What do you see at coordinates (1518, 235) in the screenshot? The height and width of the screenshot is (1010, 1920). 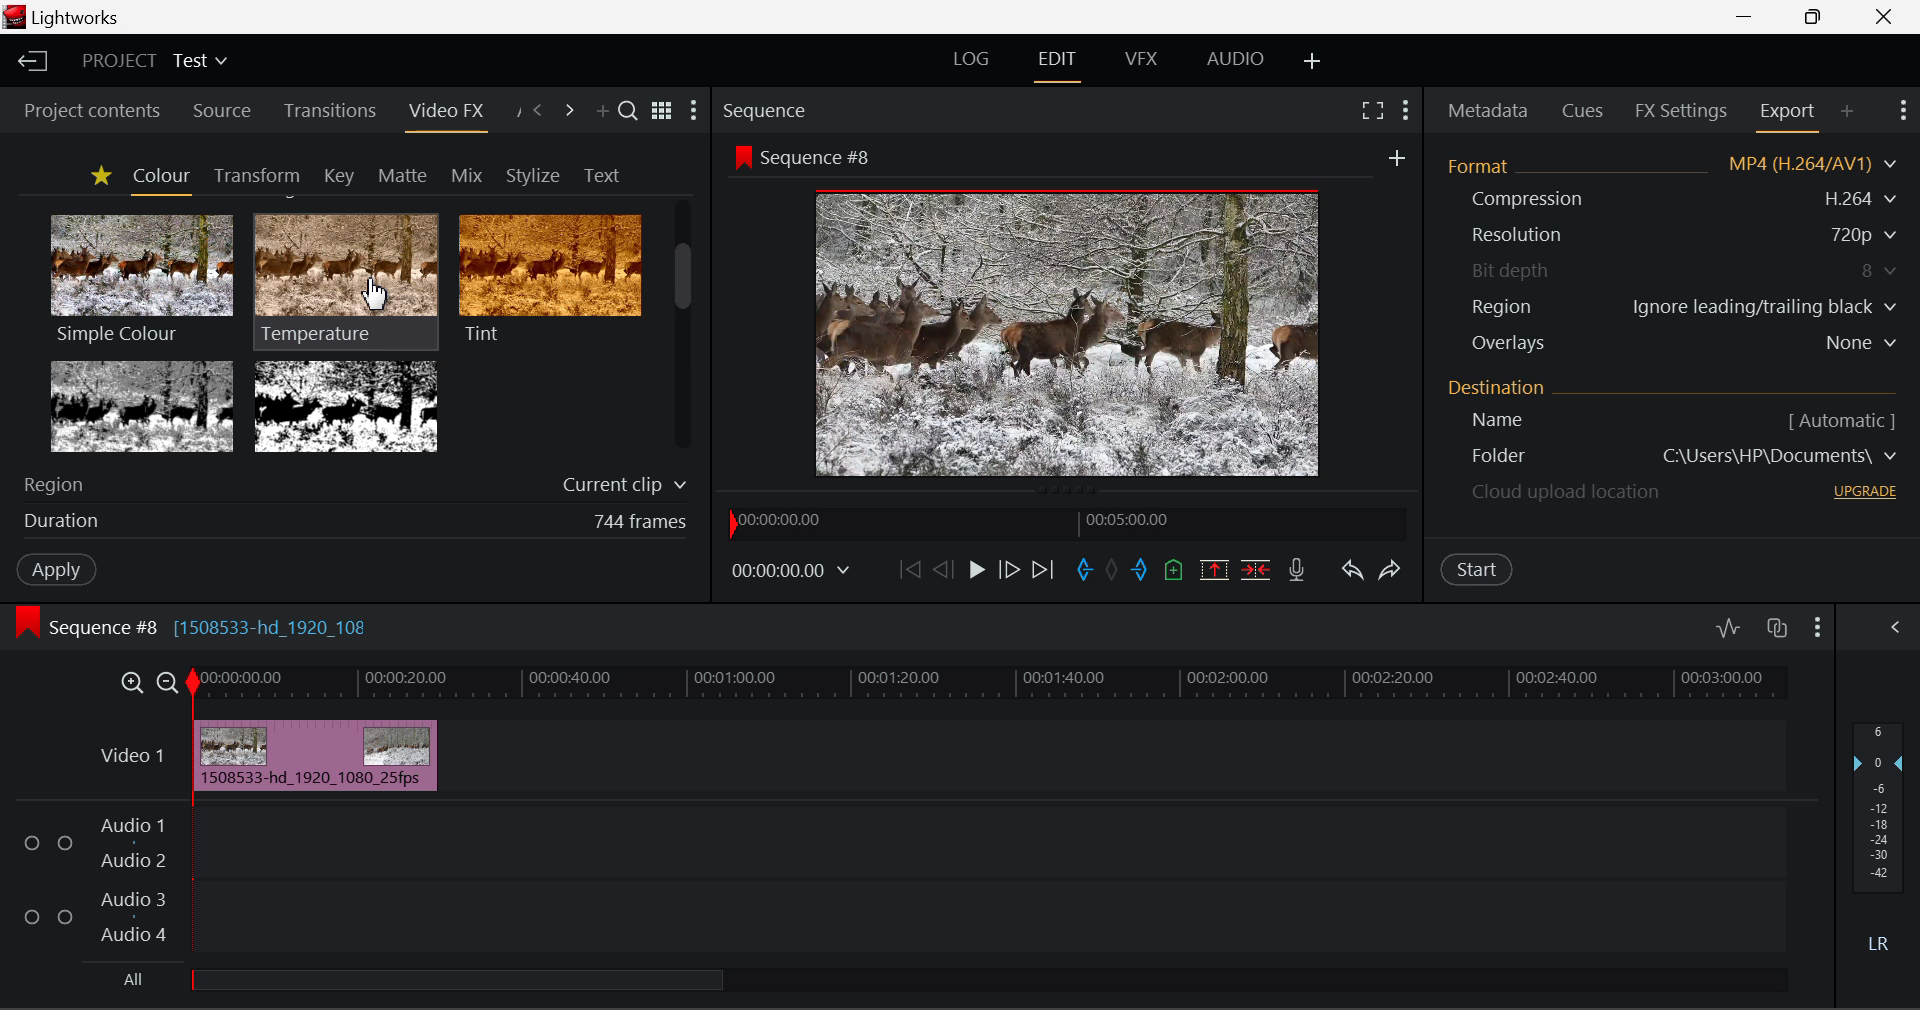 I see `Resolution` at bounding box center [1518, 235].